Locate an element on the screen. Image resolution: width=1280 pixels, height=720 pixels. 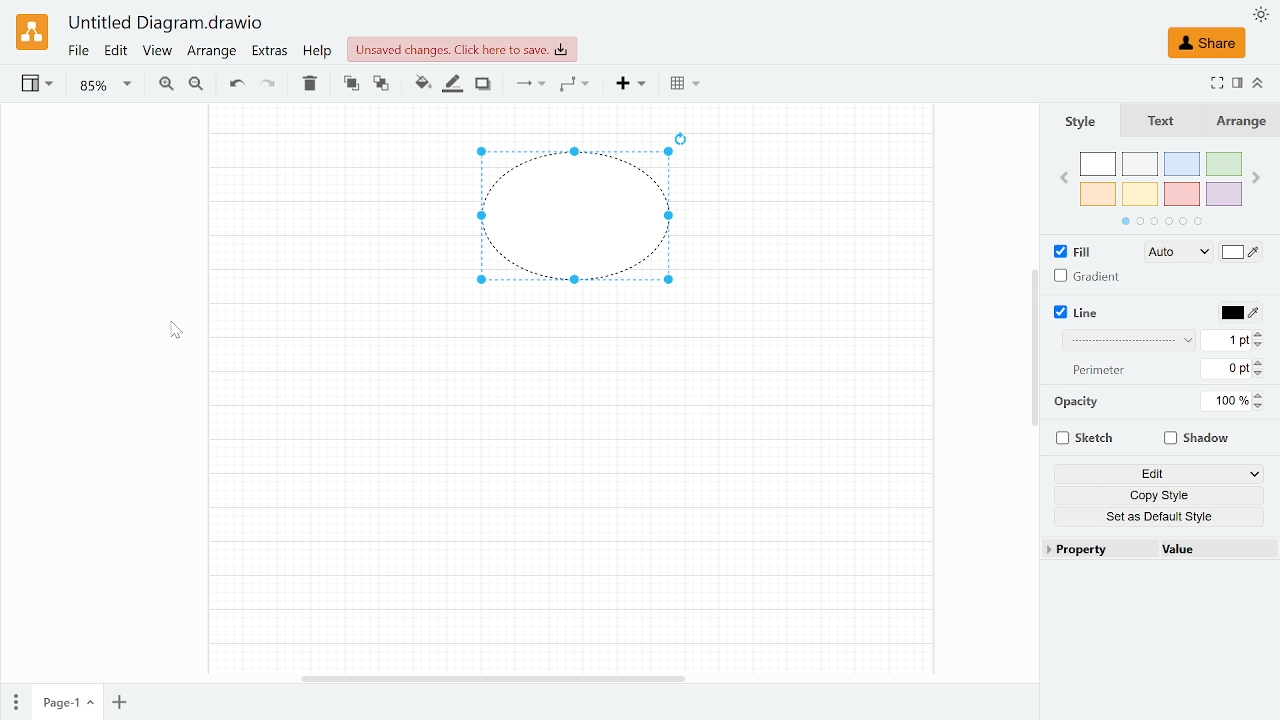
scroll bar is located at coordinates (1032, 349).